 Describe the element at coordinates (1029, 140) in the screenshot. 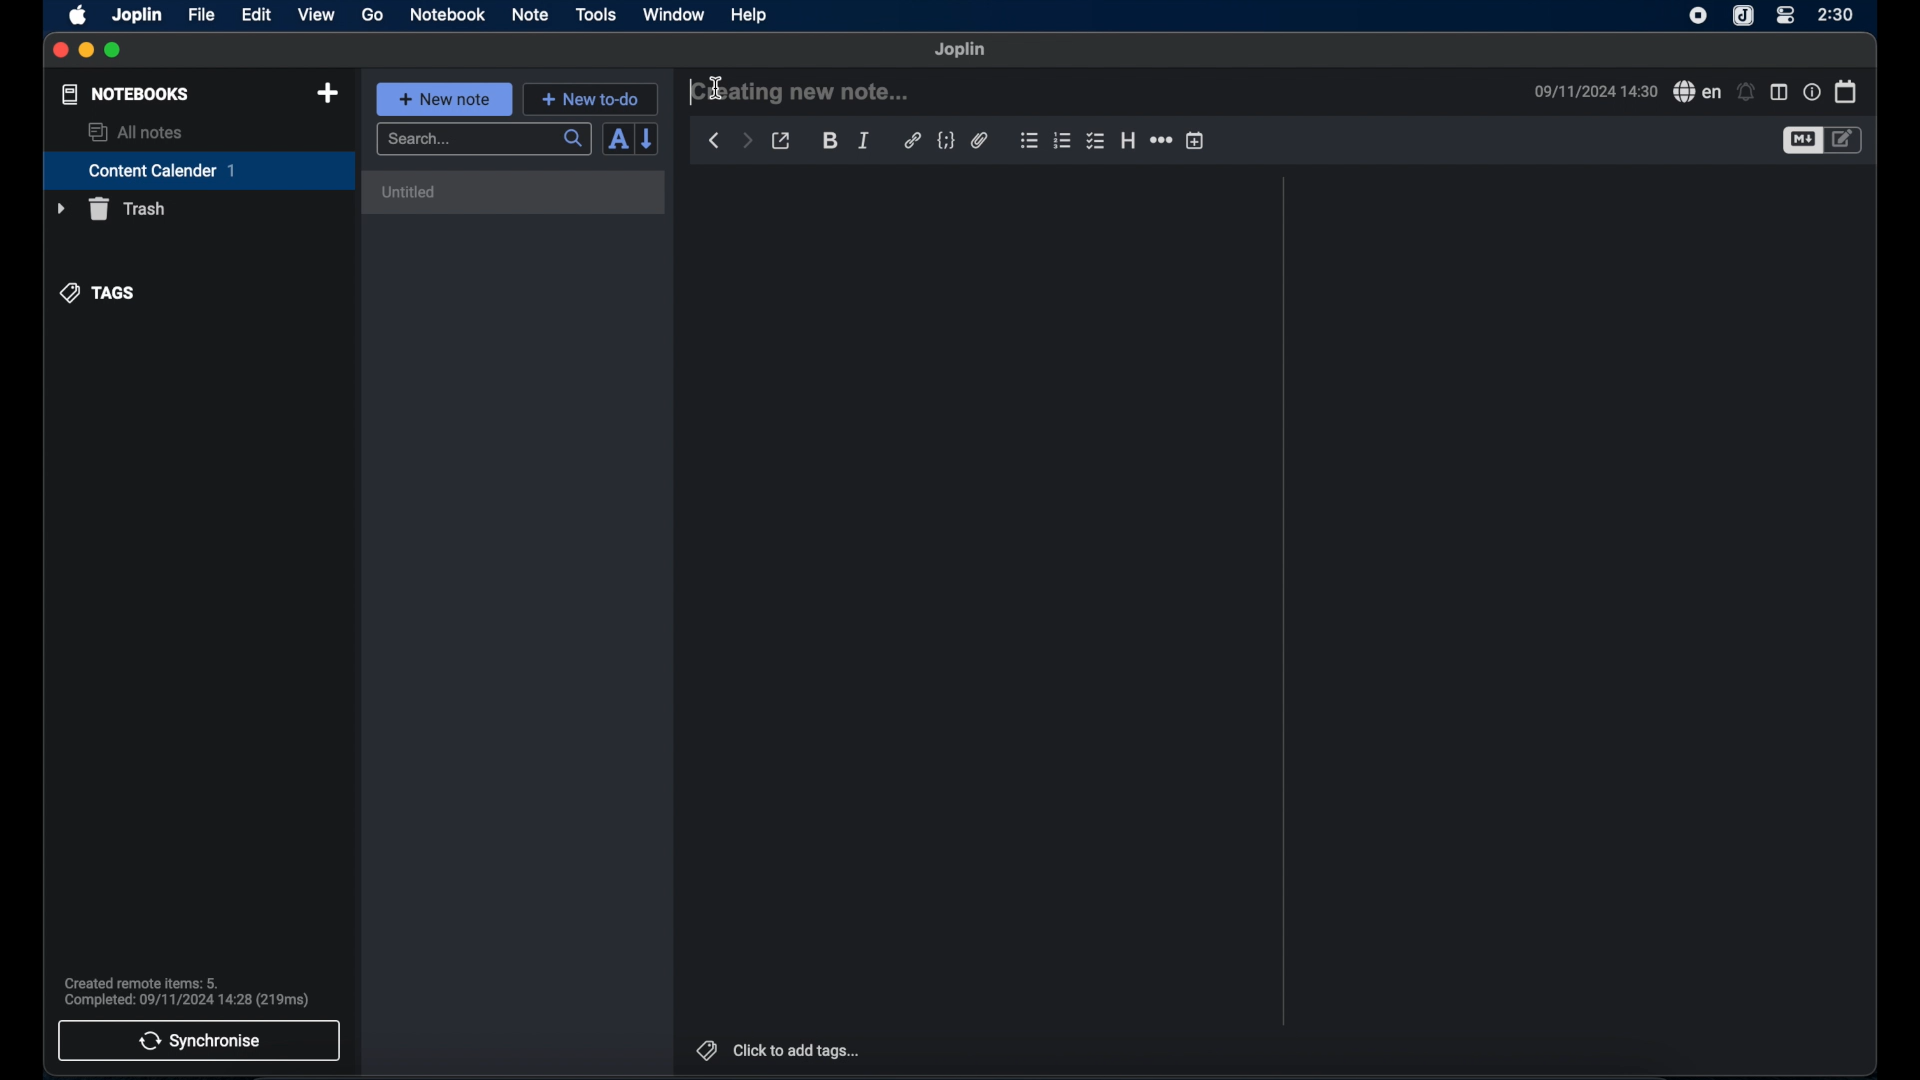

I see `bulleted list` at that location.